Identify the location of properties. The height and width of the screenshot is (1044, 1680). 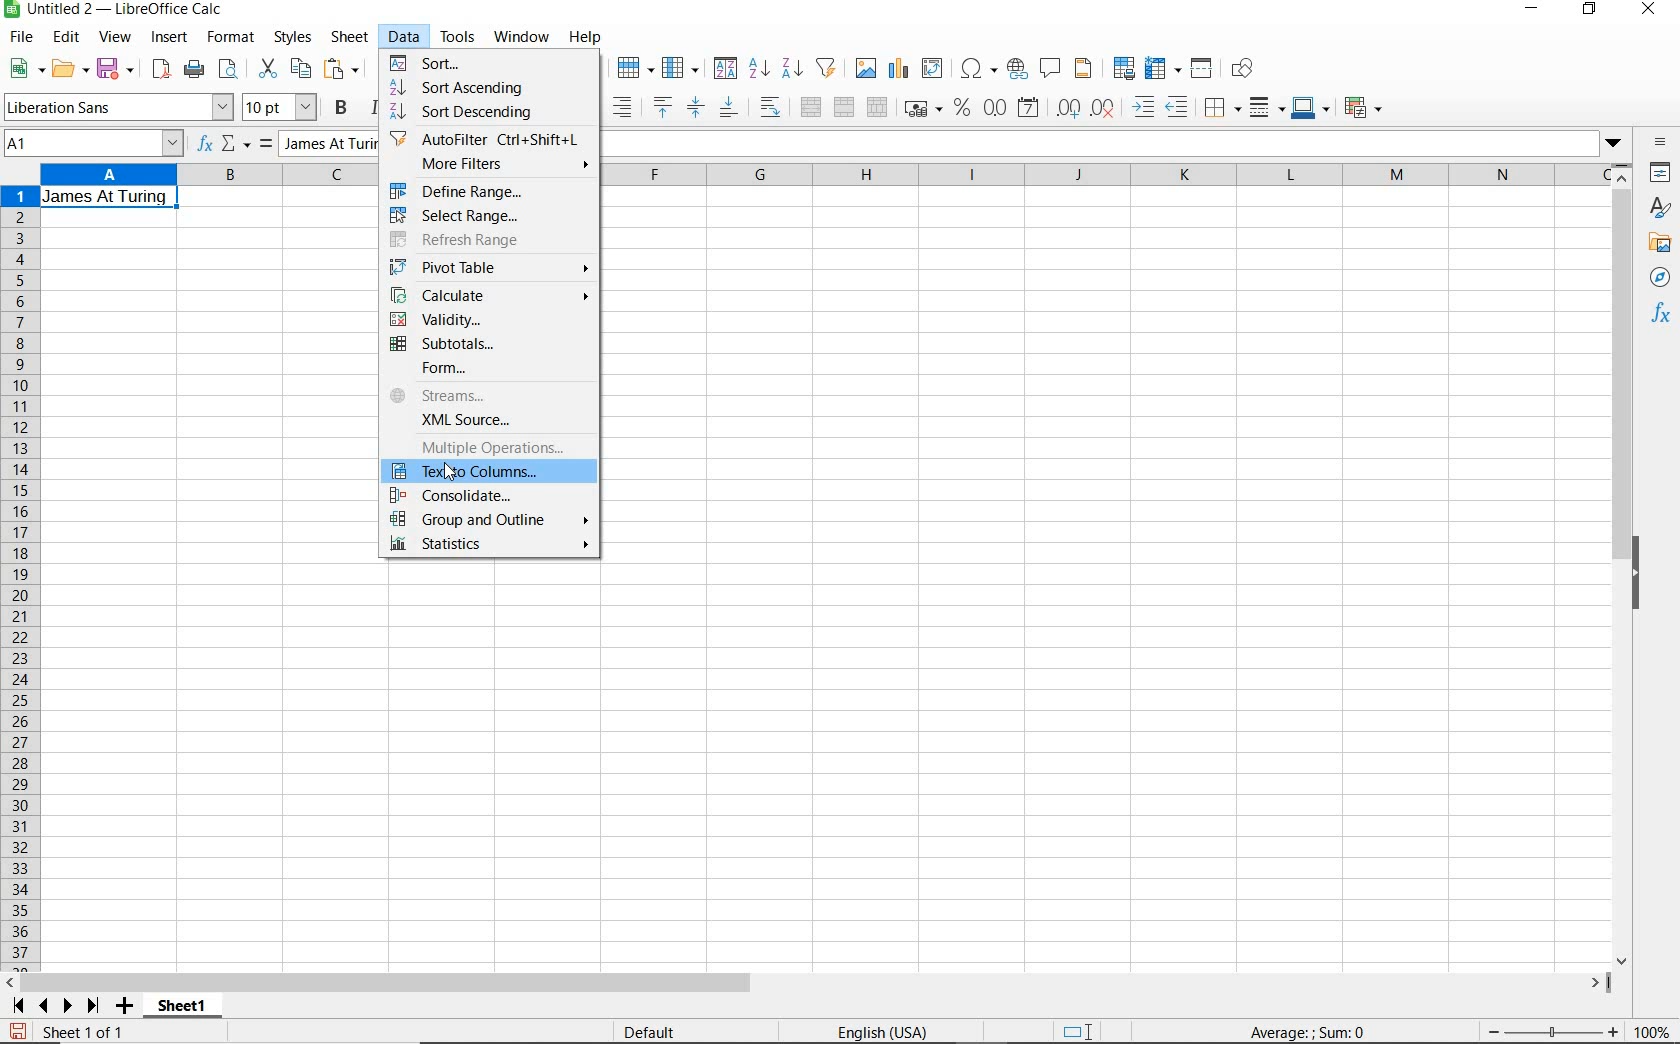
(1661, 172).